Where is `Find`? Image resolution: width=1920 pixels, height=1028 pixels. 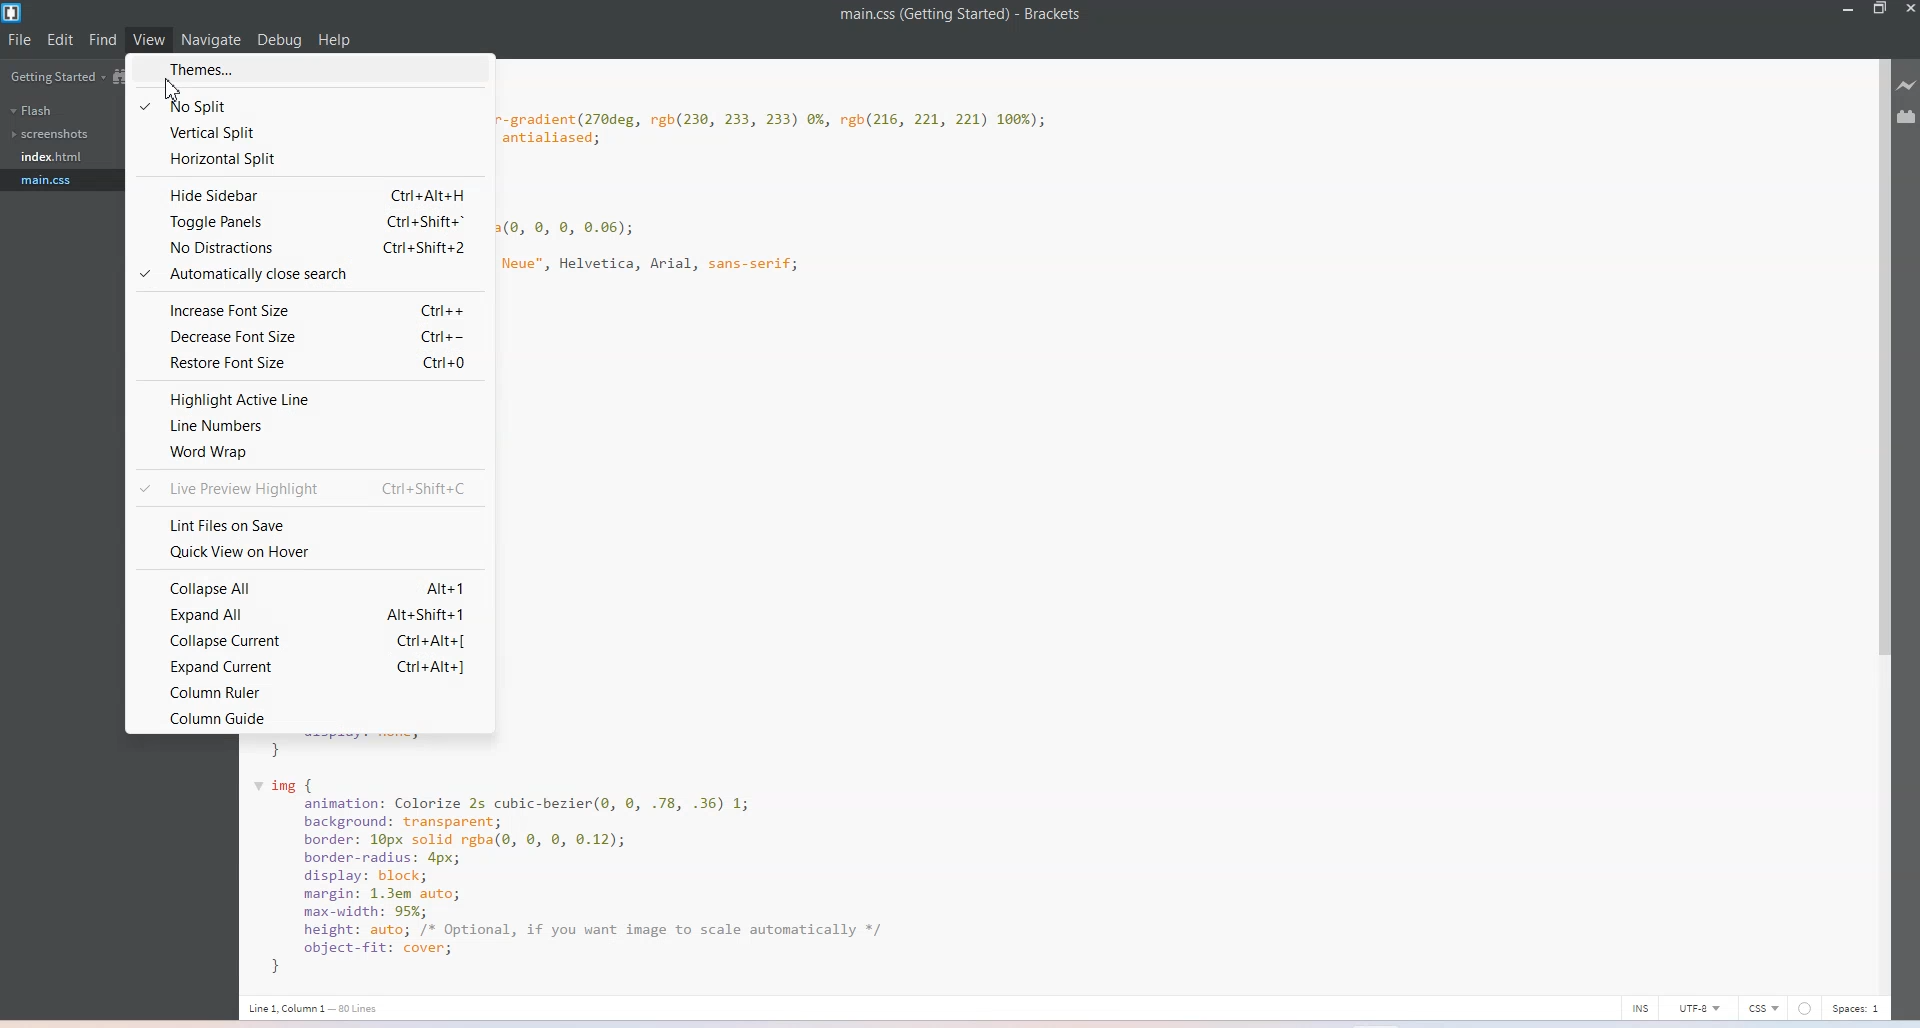 Find is located at coordinates (103, 39).